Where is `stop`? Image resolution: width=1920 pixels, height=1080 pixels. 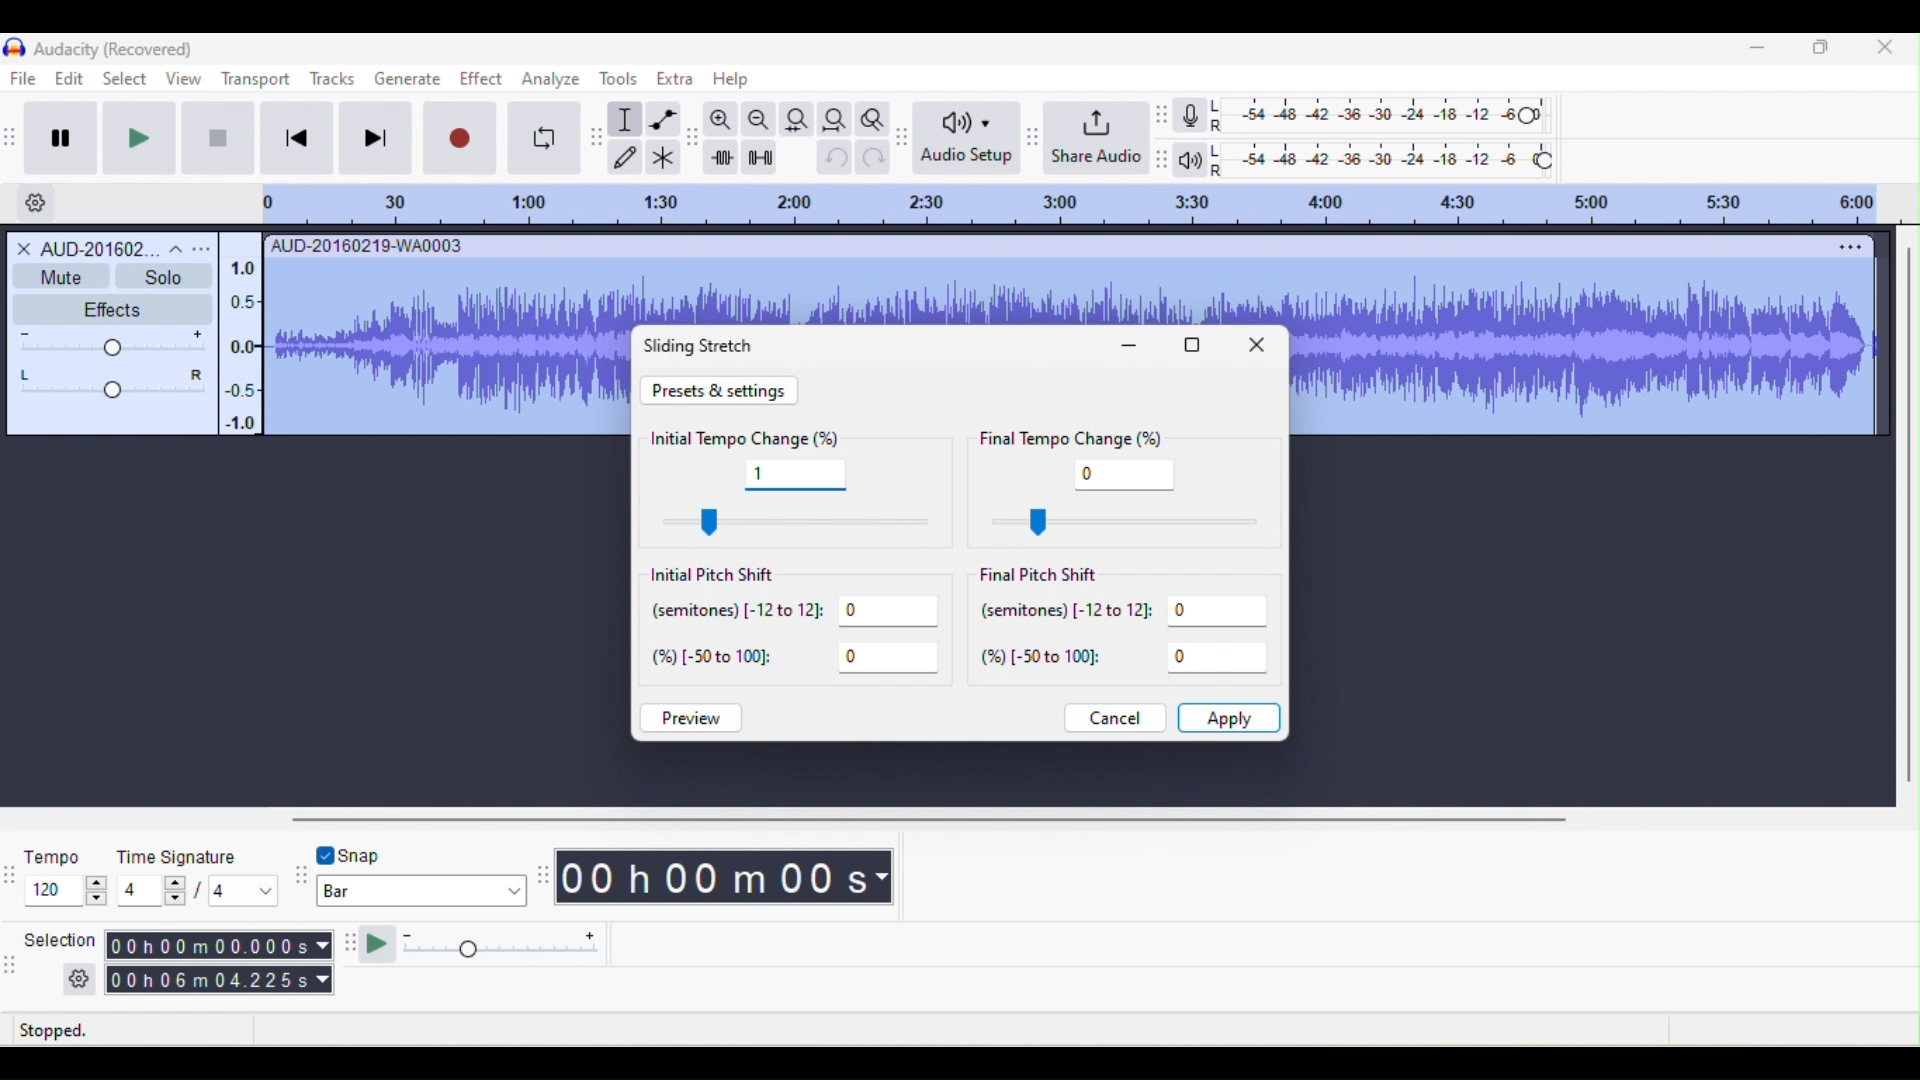
stop is located at coordinates (215, 137).